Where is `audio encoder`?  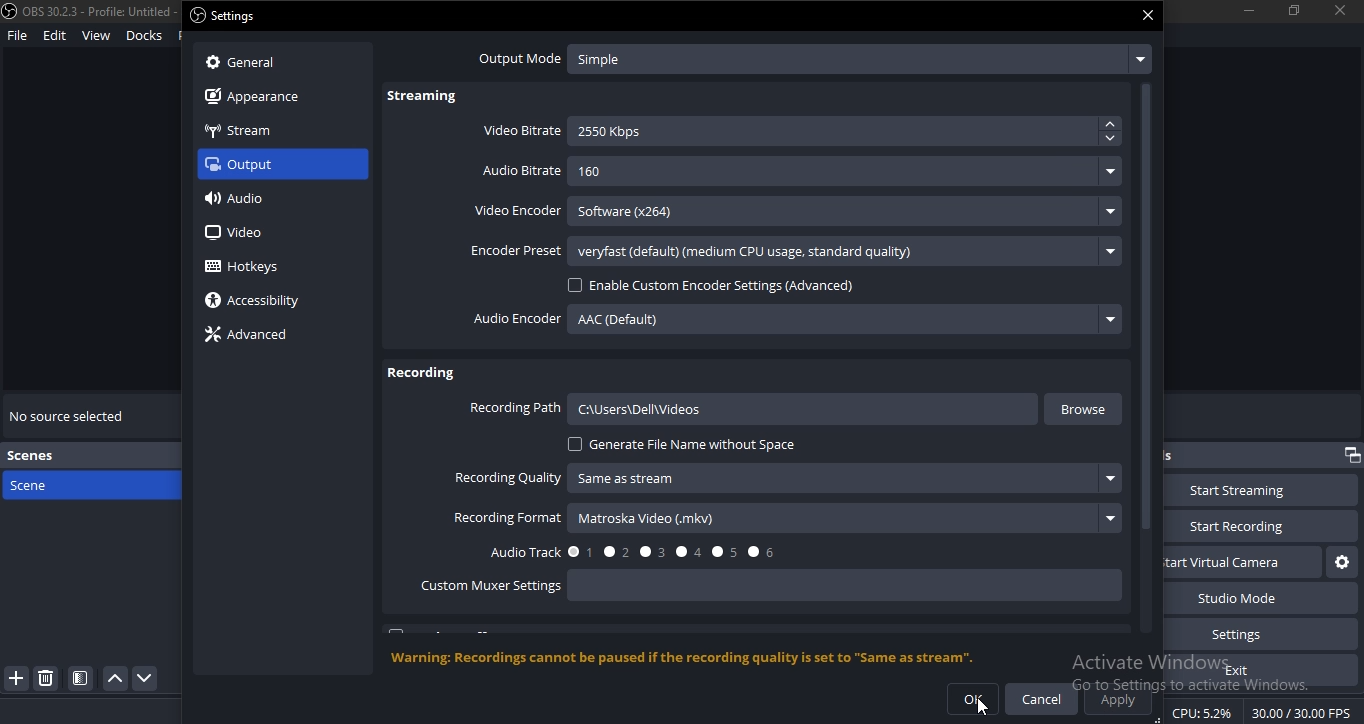 audio encoder is located at coordinates (515, 319).